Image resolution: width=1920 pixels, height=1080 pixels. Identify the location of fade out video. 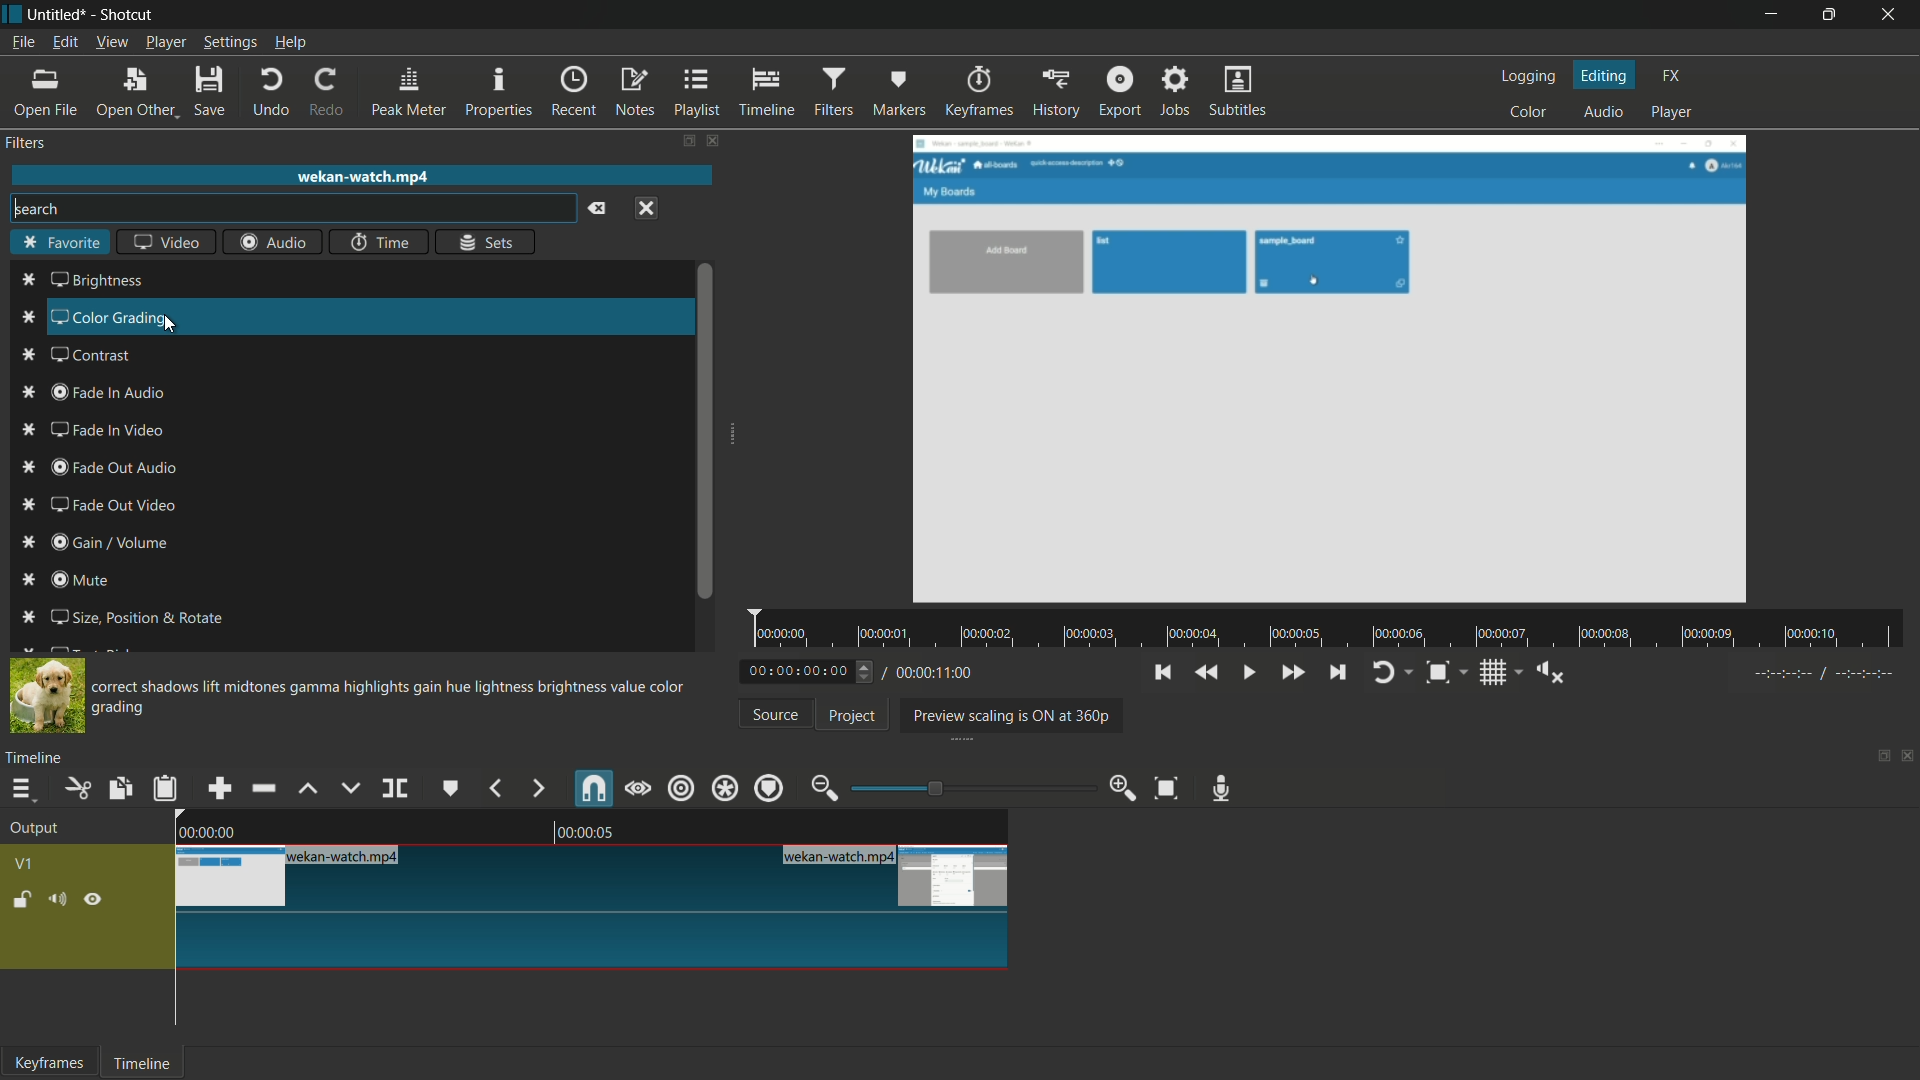
(105, 506).